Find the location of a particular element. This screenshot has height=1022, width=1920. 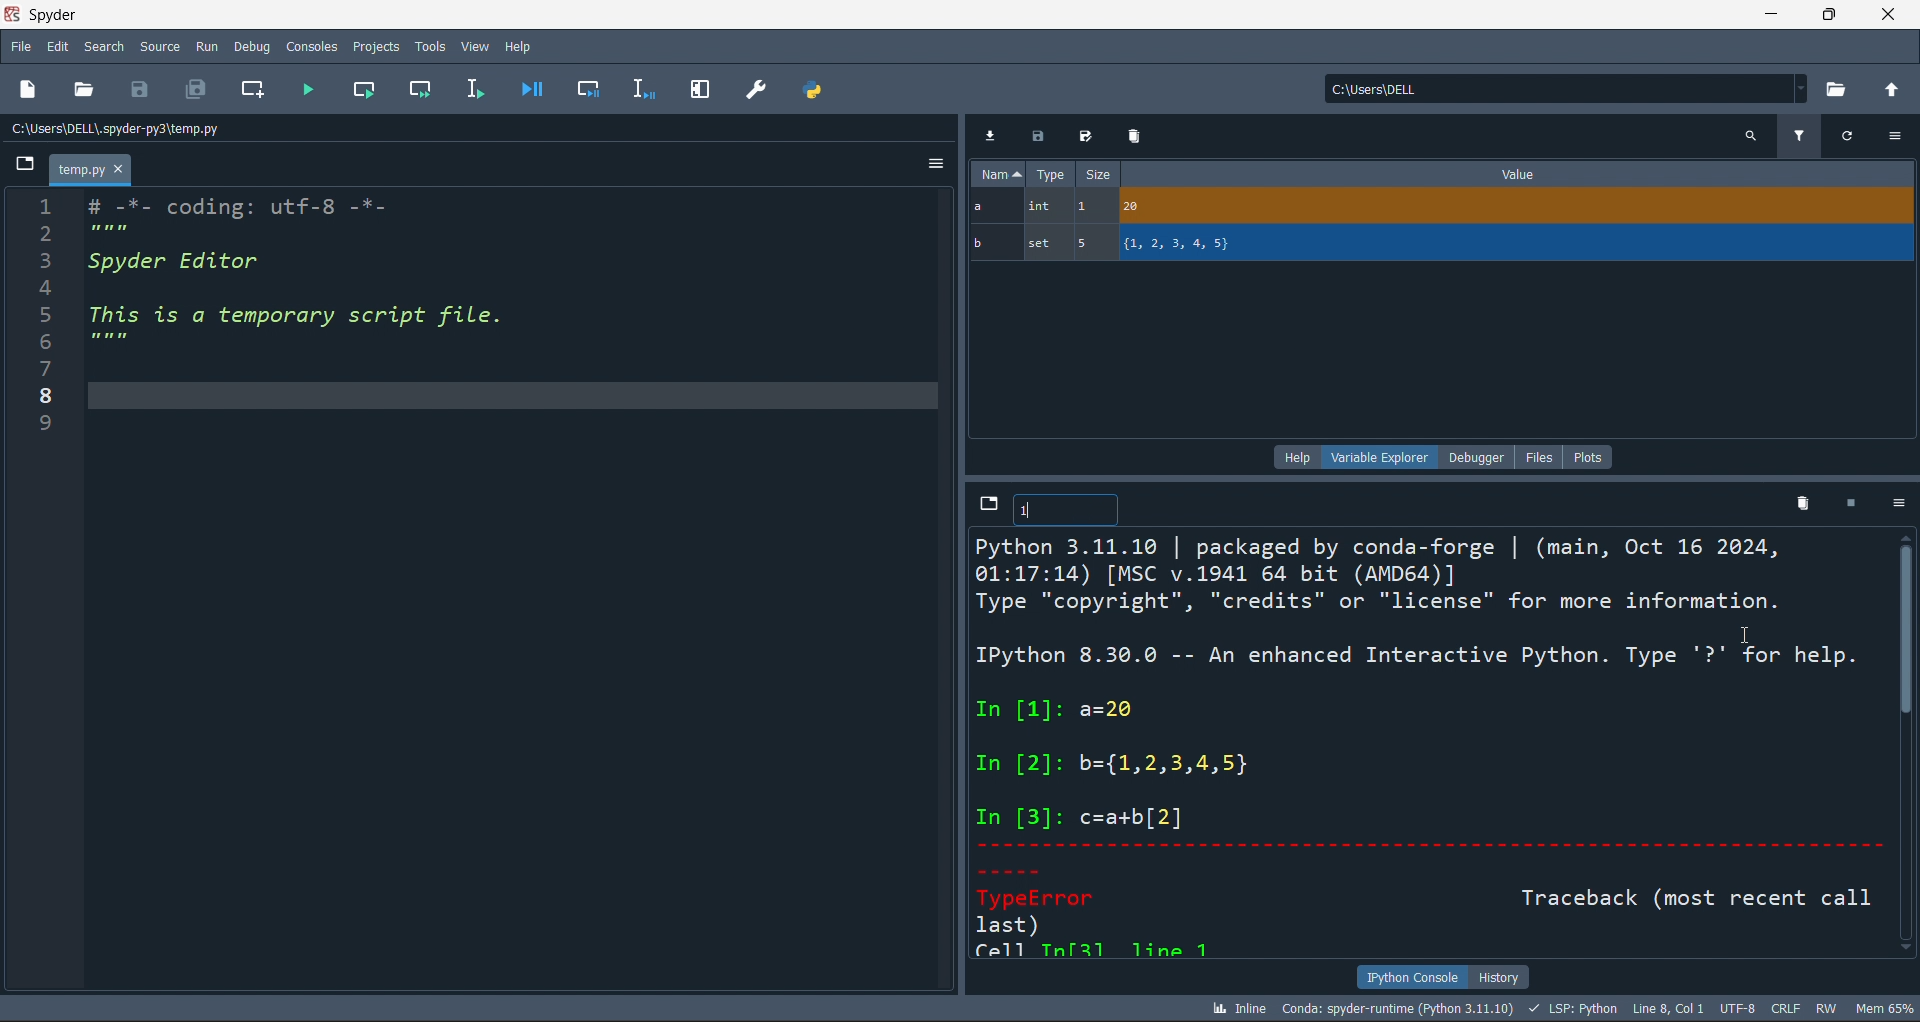

save data is located at coordinates (1035, 137).